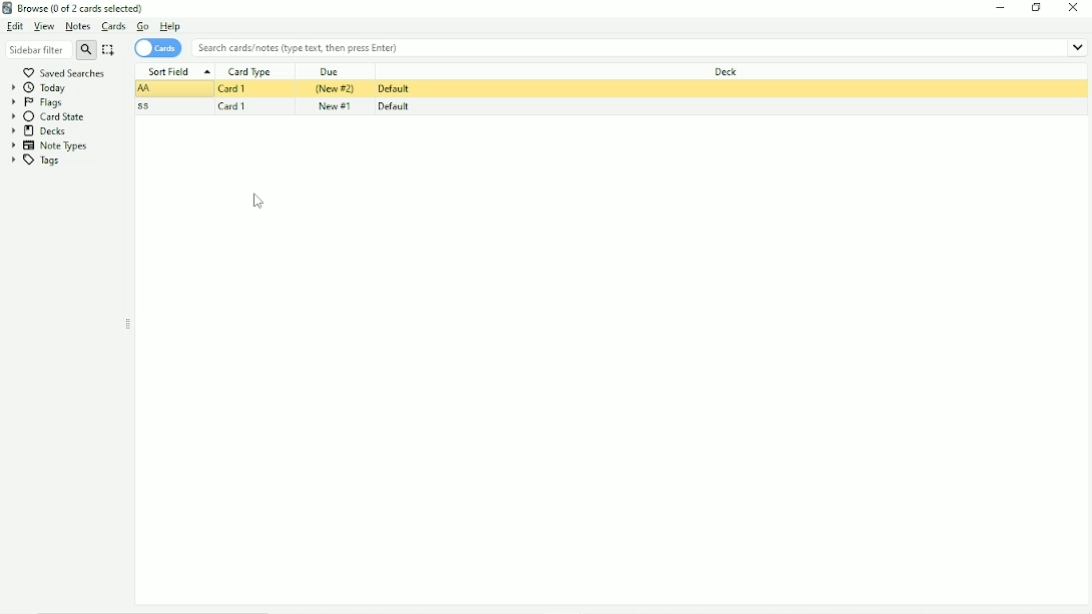  I want to click on Sort Field, so click(179, 72).